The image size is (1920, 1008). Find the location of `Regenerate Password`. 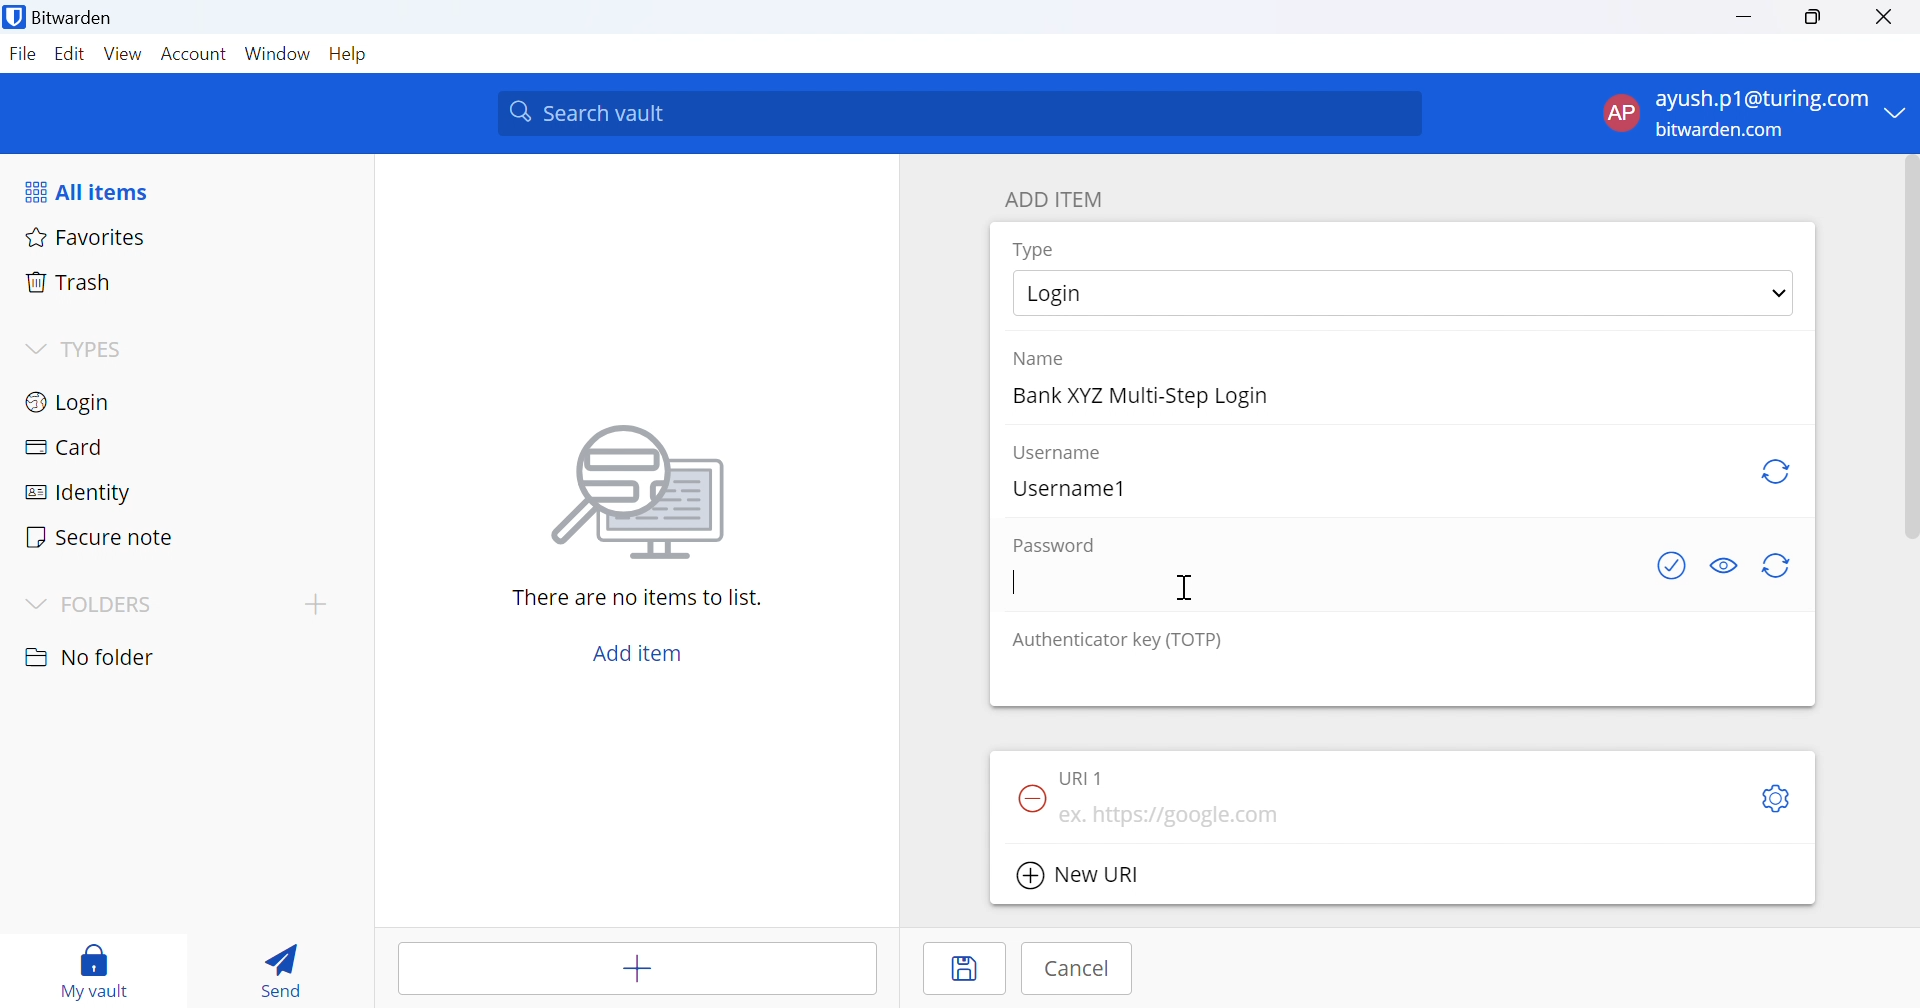

Regenerate Password is located at coordinates (1780, 565).